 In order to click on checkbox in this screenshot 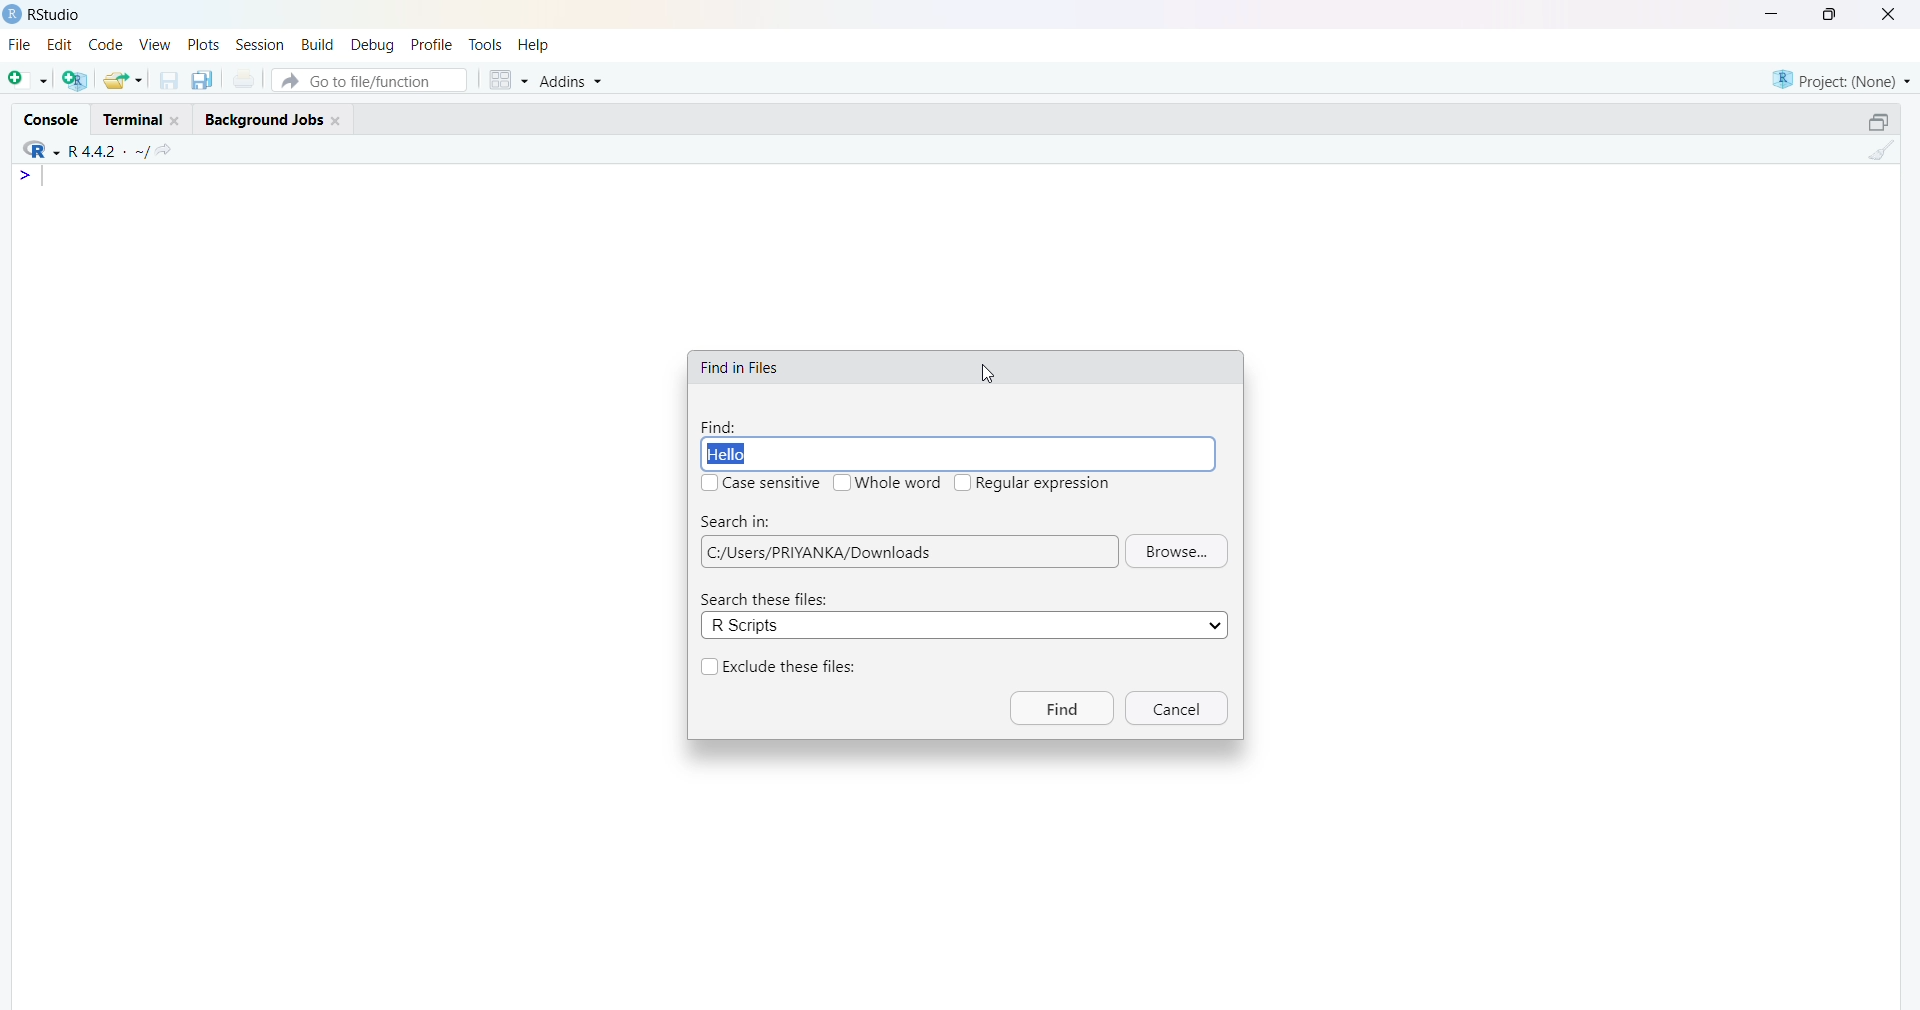, I will do `click(843, 483)`.